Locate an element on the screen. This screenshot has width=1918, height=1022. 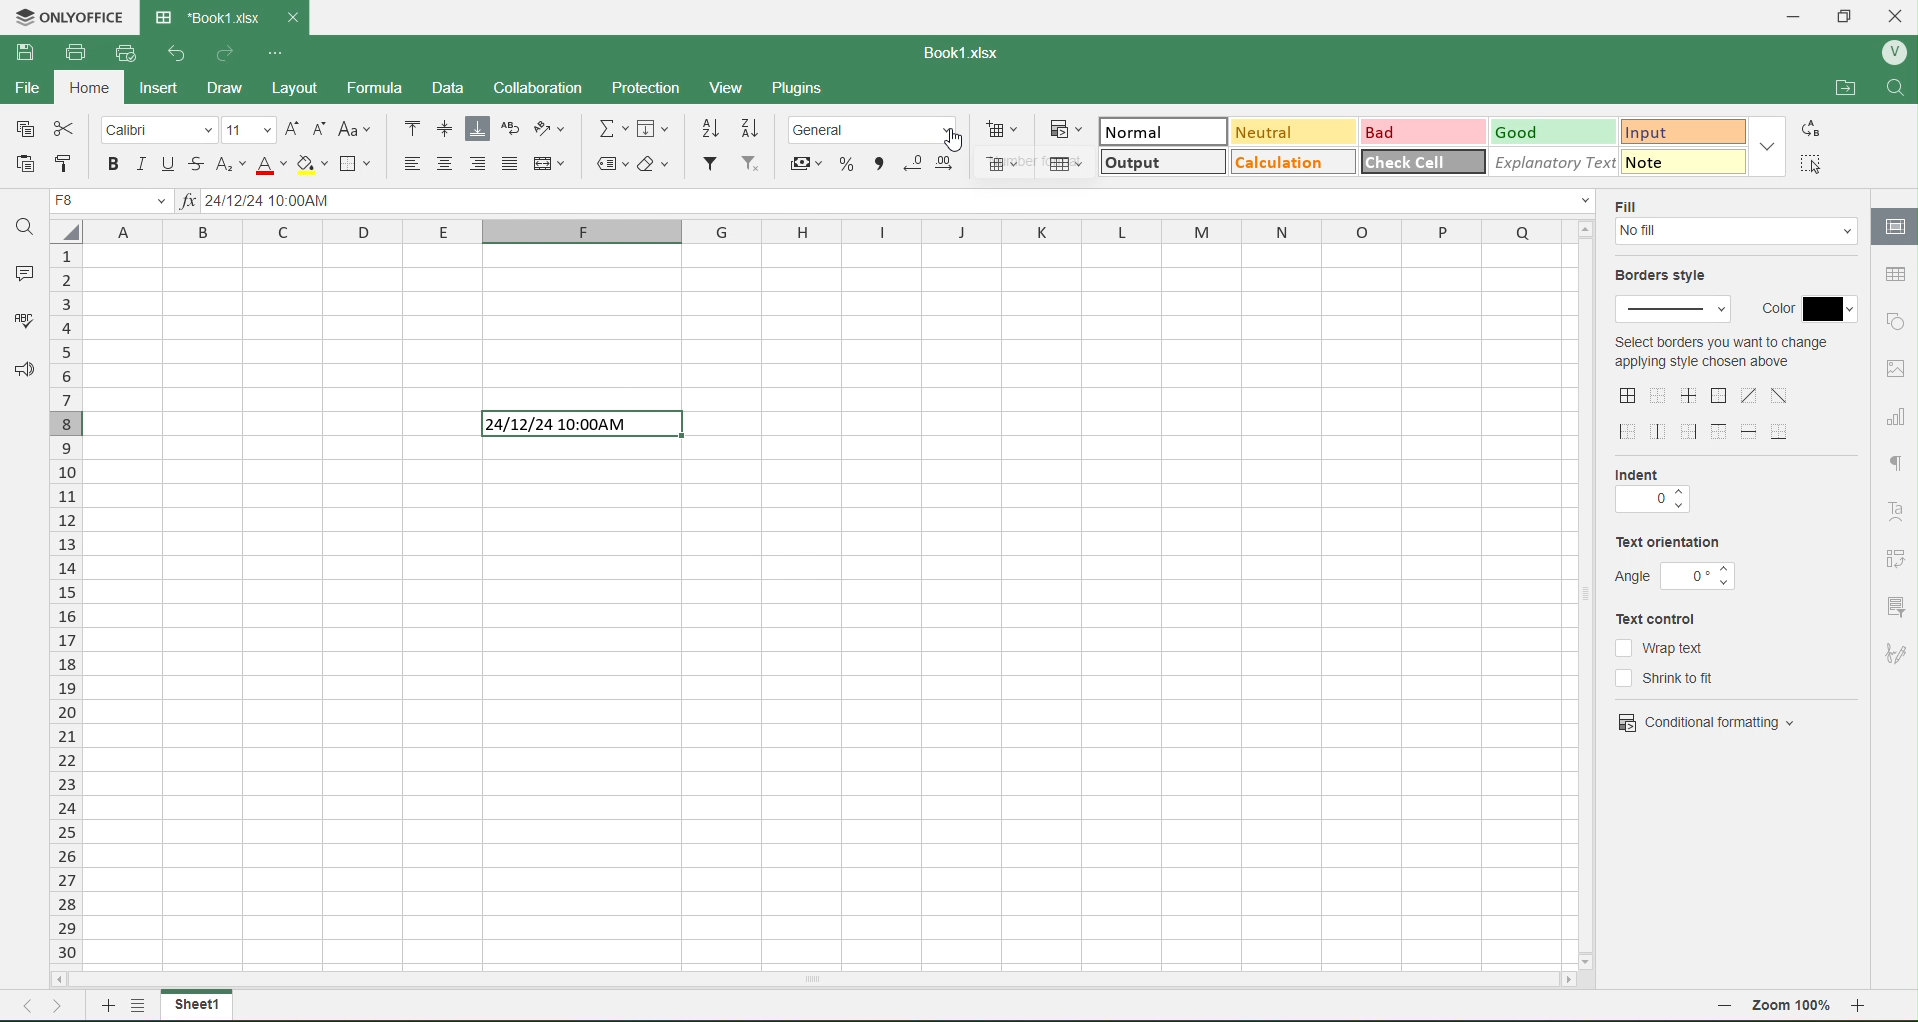
Decrement Font Size is located at coordinates (320, 127).